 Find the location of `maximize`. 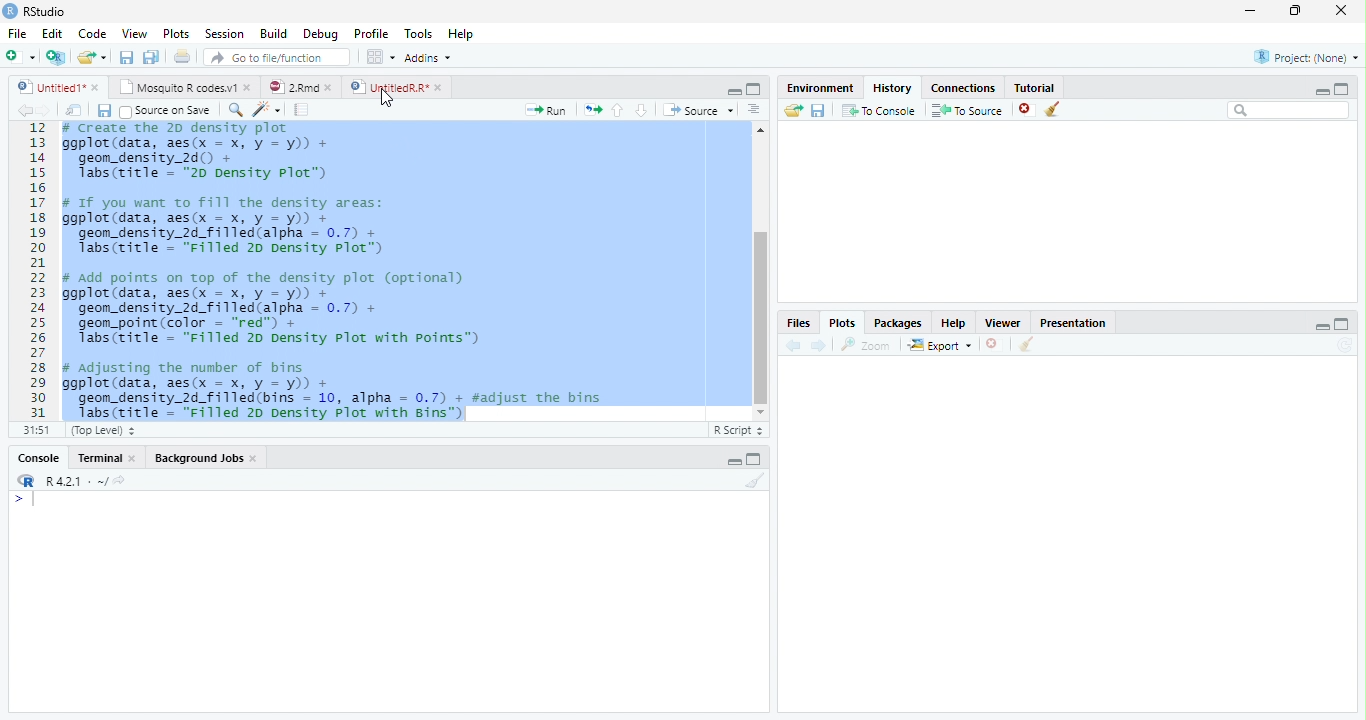

maximize is located at coordinates (756, 459).